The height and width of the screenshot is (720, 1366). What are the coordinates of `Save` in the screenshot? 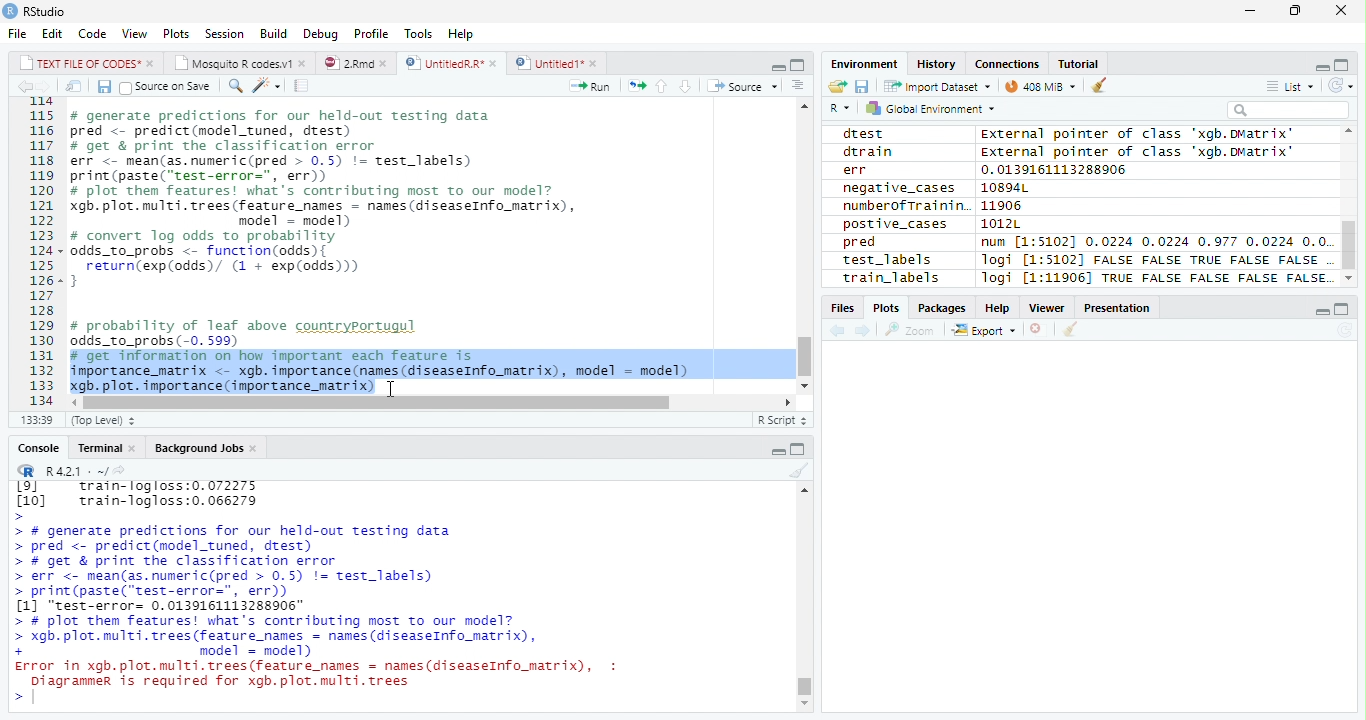 It's located at (101, 85).